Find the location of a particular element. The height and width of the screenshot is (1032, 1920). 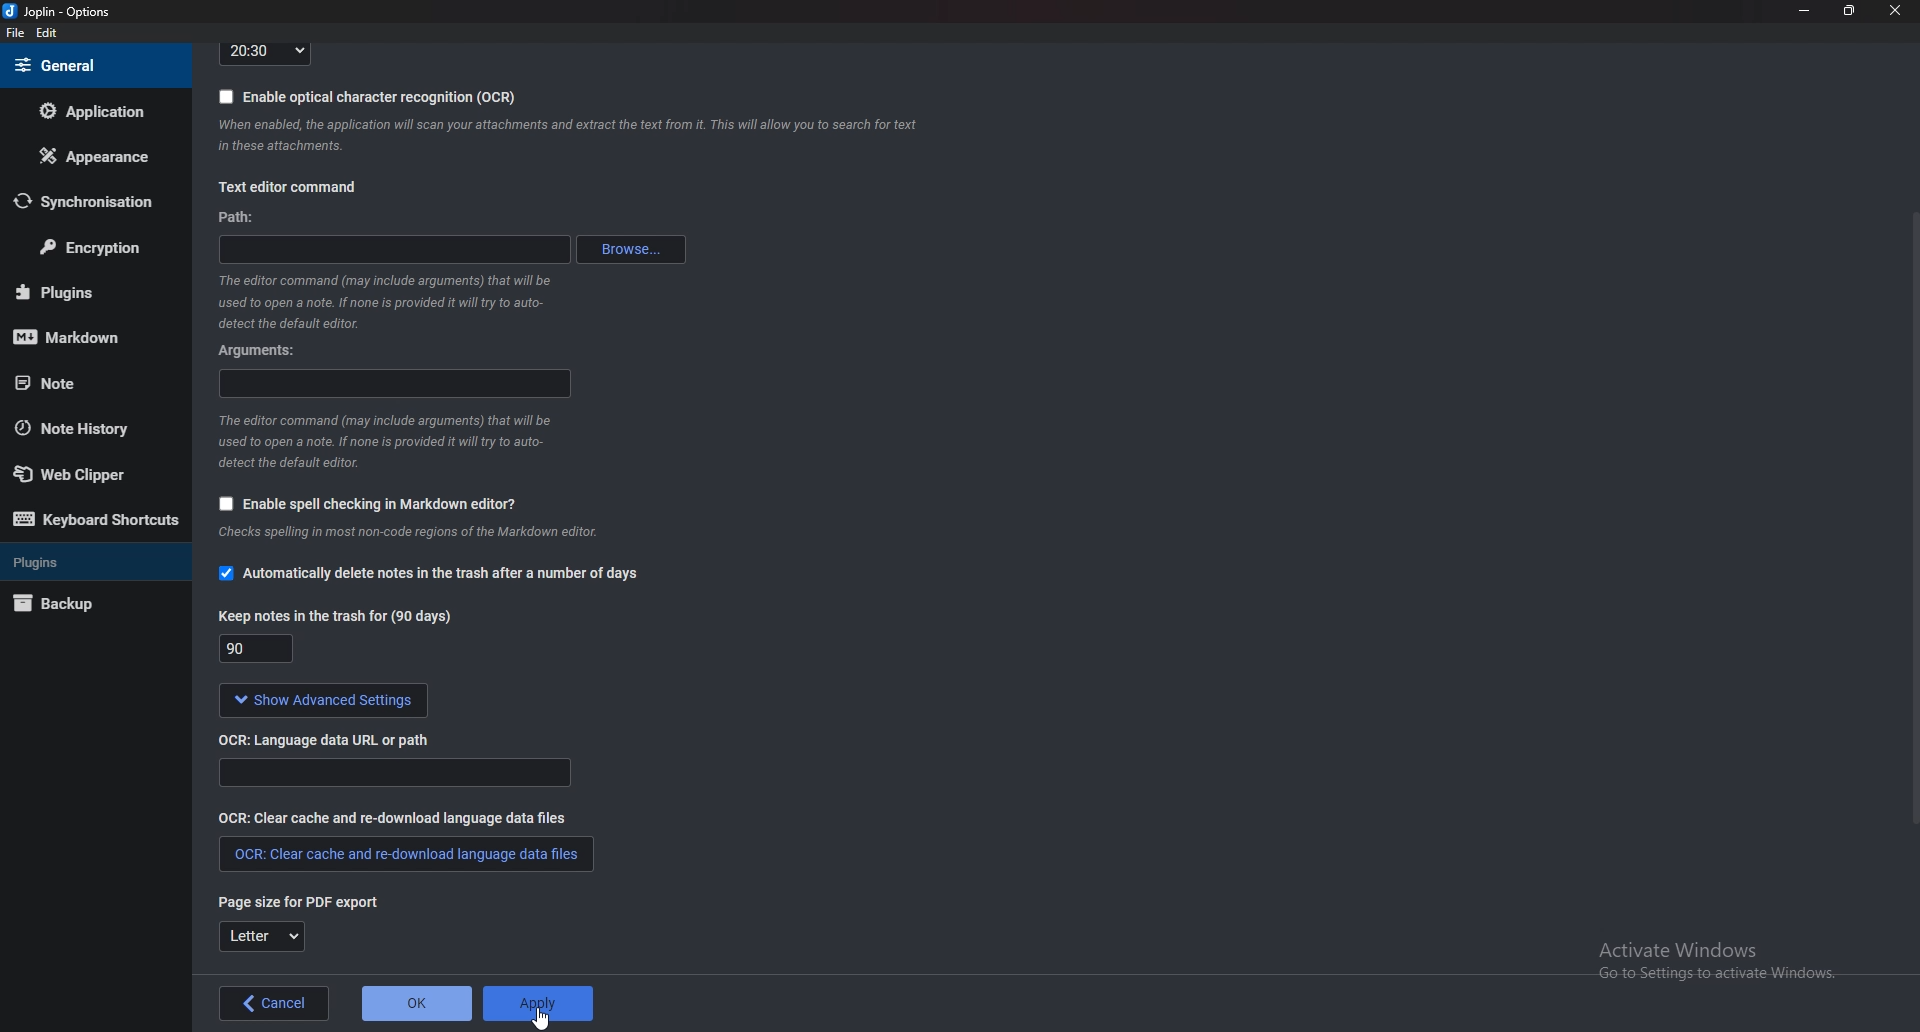

Cursor is located at coordinates (544, 1018).